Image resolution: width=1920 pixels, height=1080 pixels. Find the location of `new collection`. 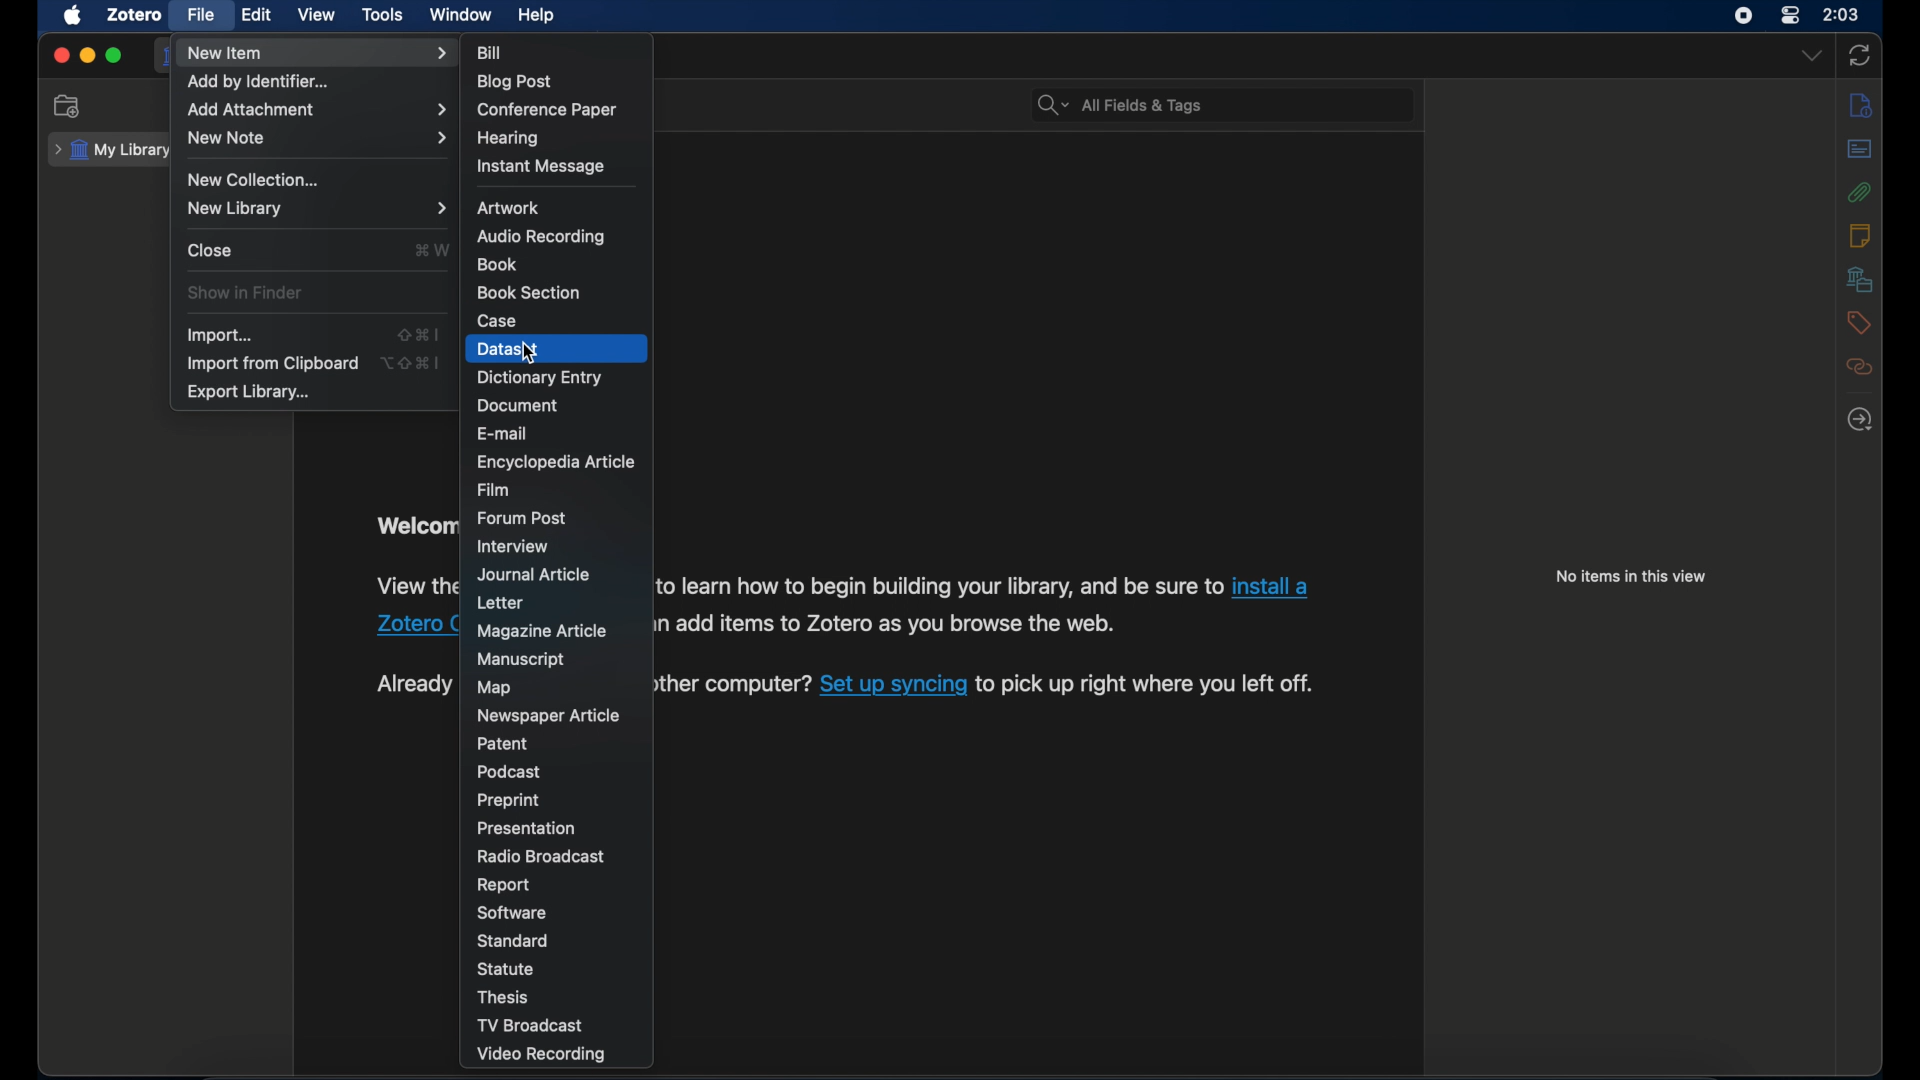

new collection is located at coordinates (68, 107).